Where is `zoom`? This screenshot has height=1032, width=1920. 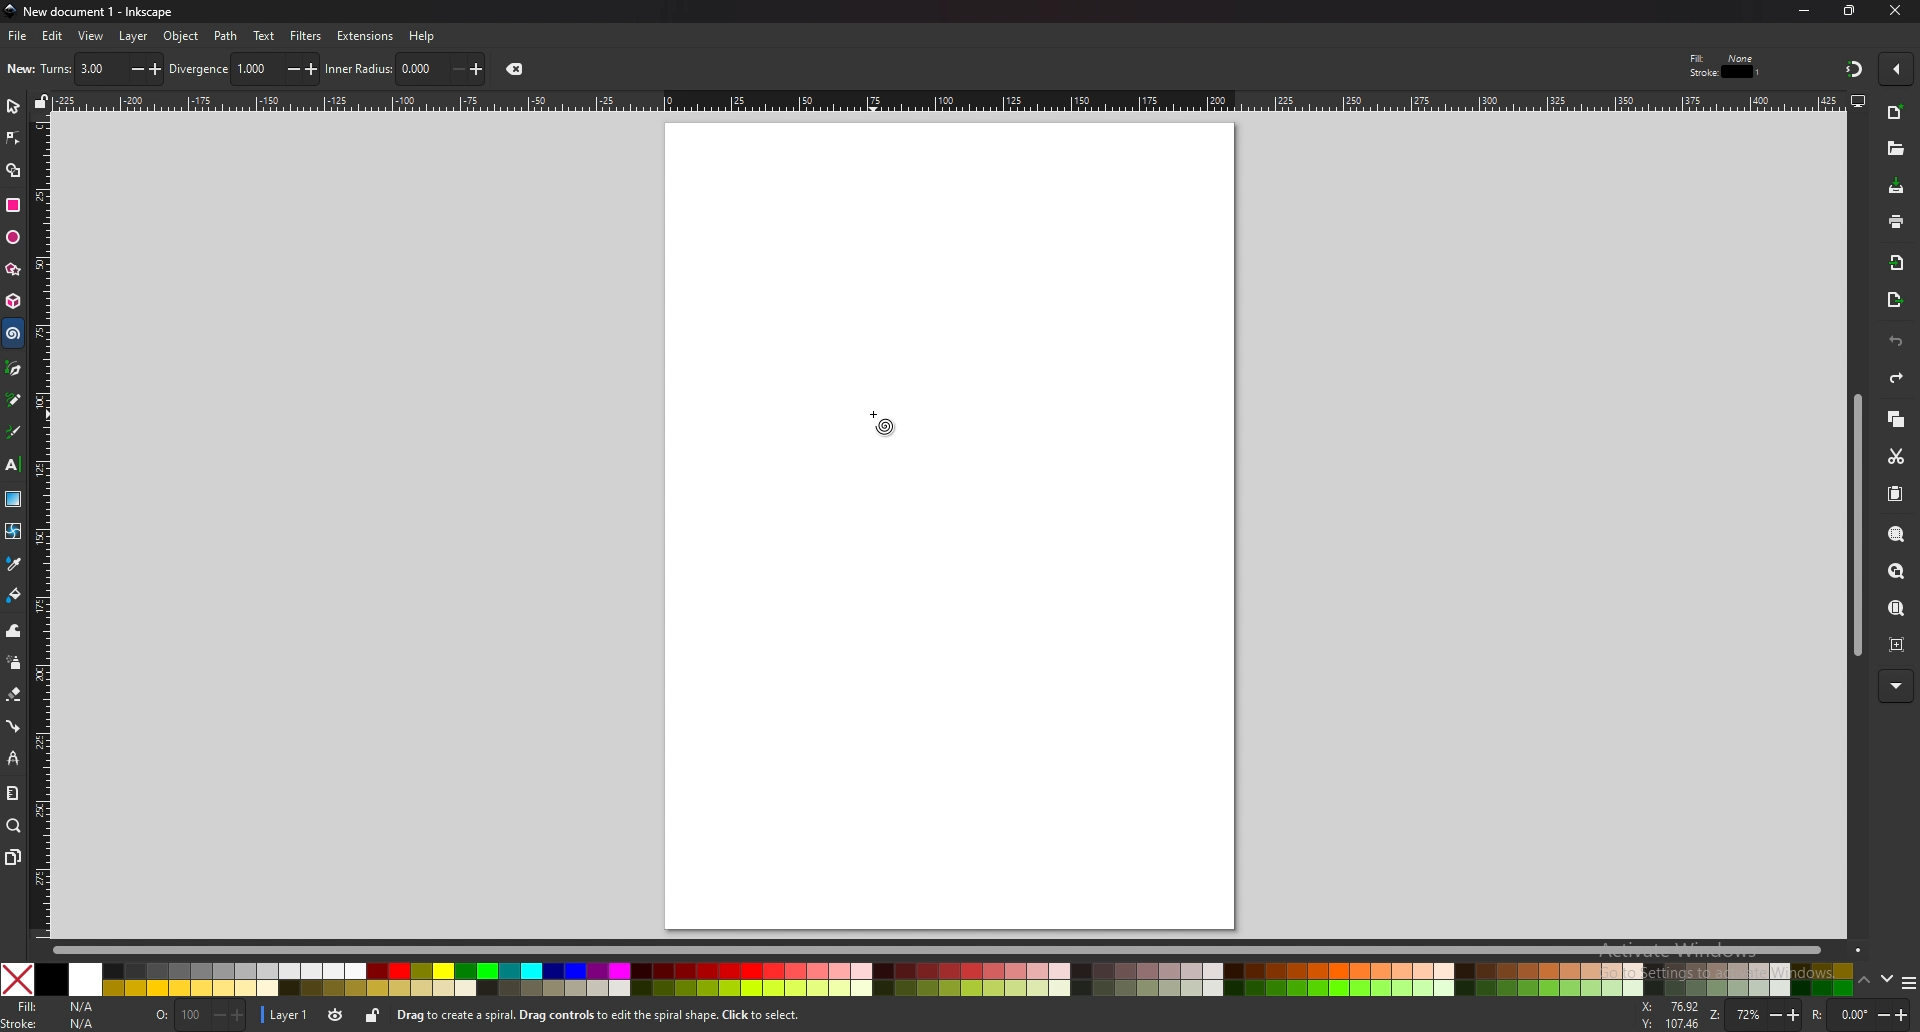 zoom is located at coordinates (15, 827).